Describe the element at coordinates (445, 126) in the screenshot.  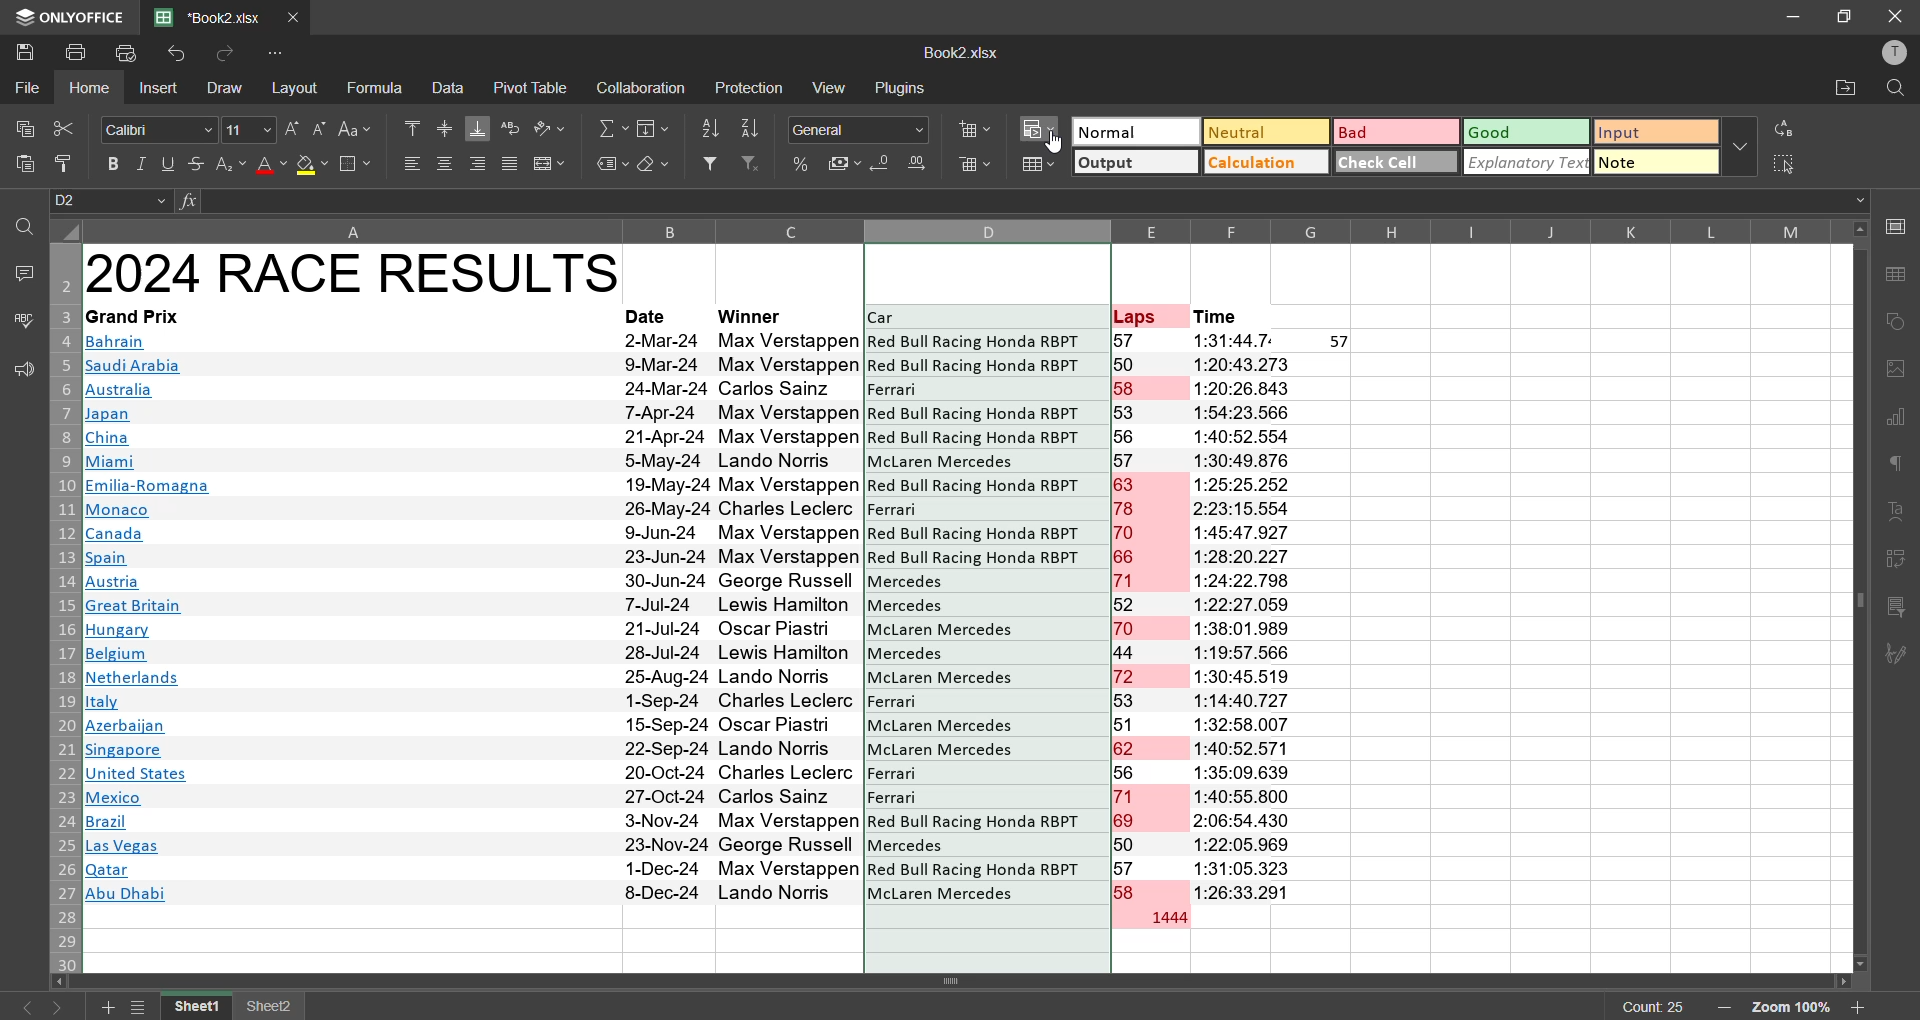
I see `align middle` at that location.